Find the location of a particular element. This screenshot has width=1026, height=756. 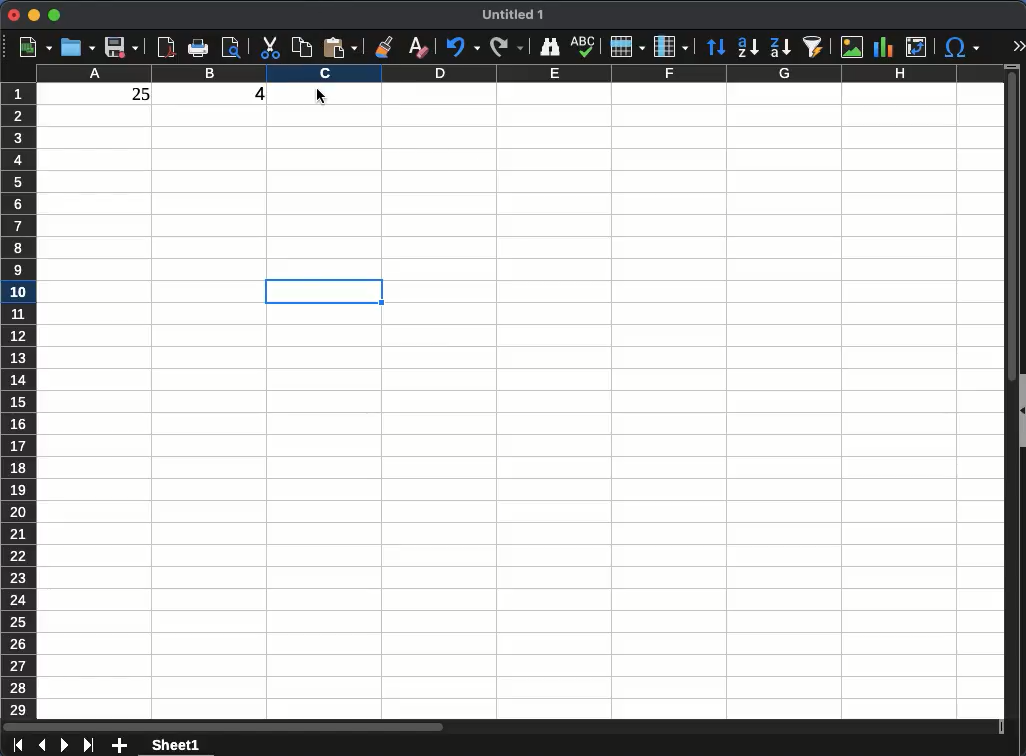

scroll is located at coordinates (501, 725).